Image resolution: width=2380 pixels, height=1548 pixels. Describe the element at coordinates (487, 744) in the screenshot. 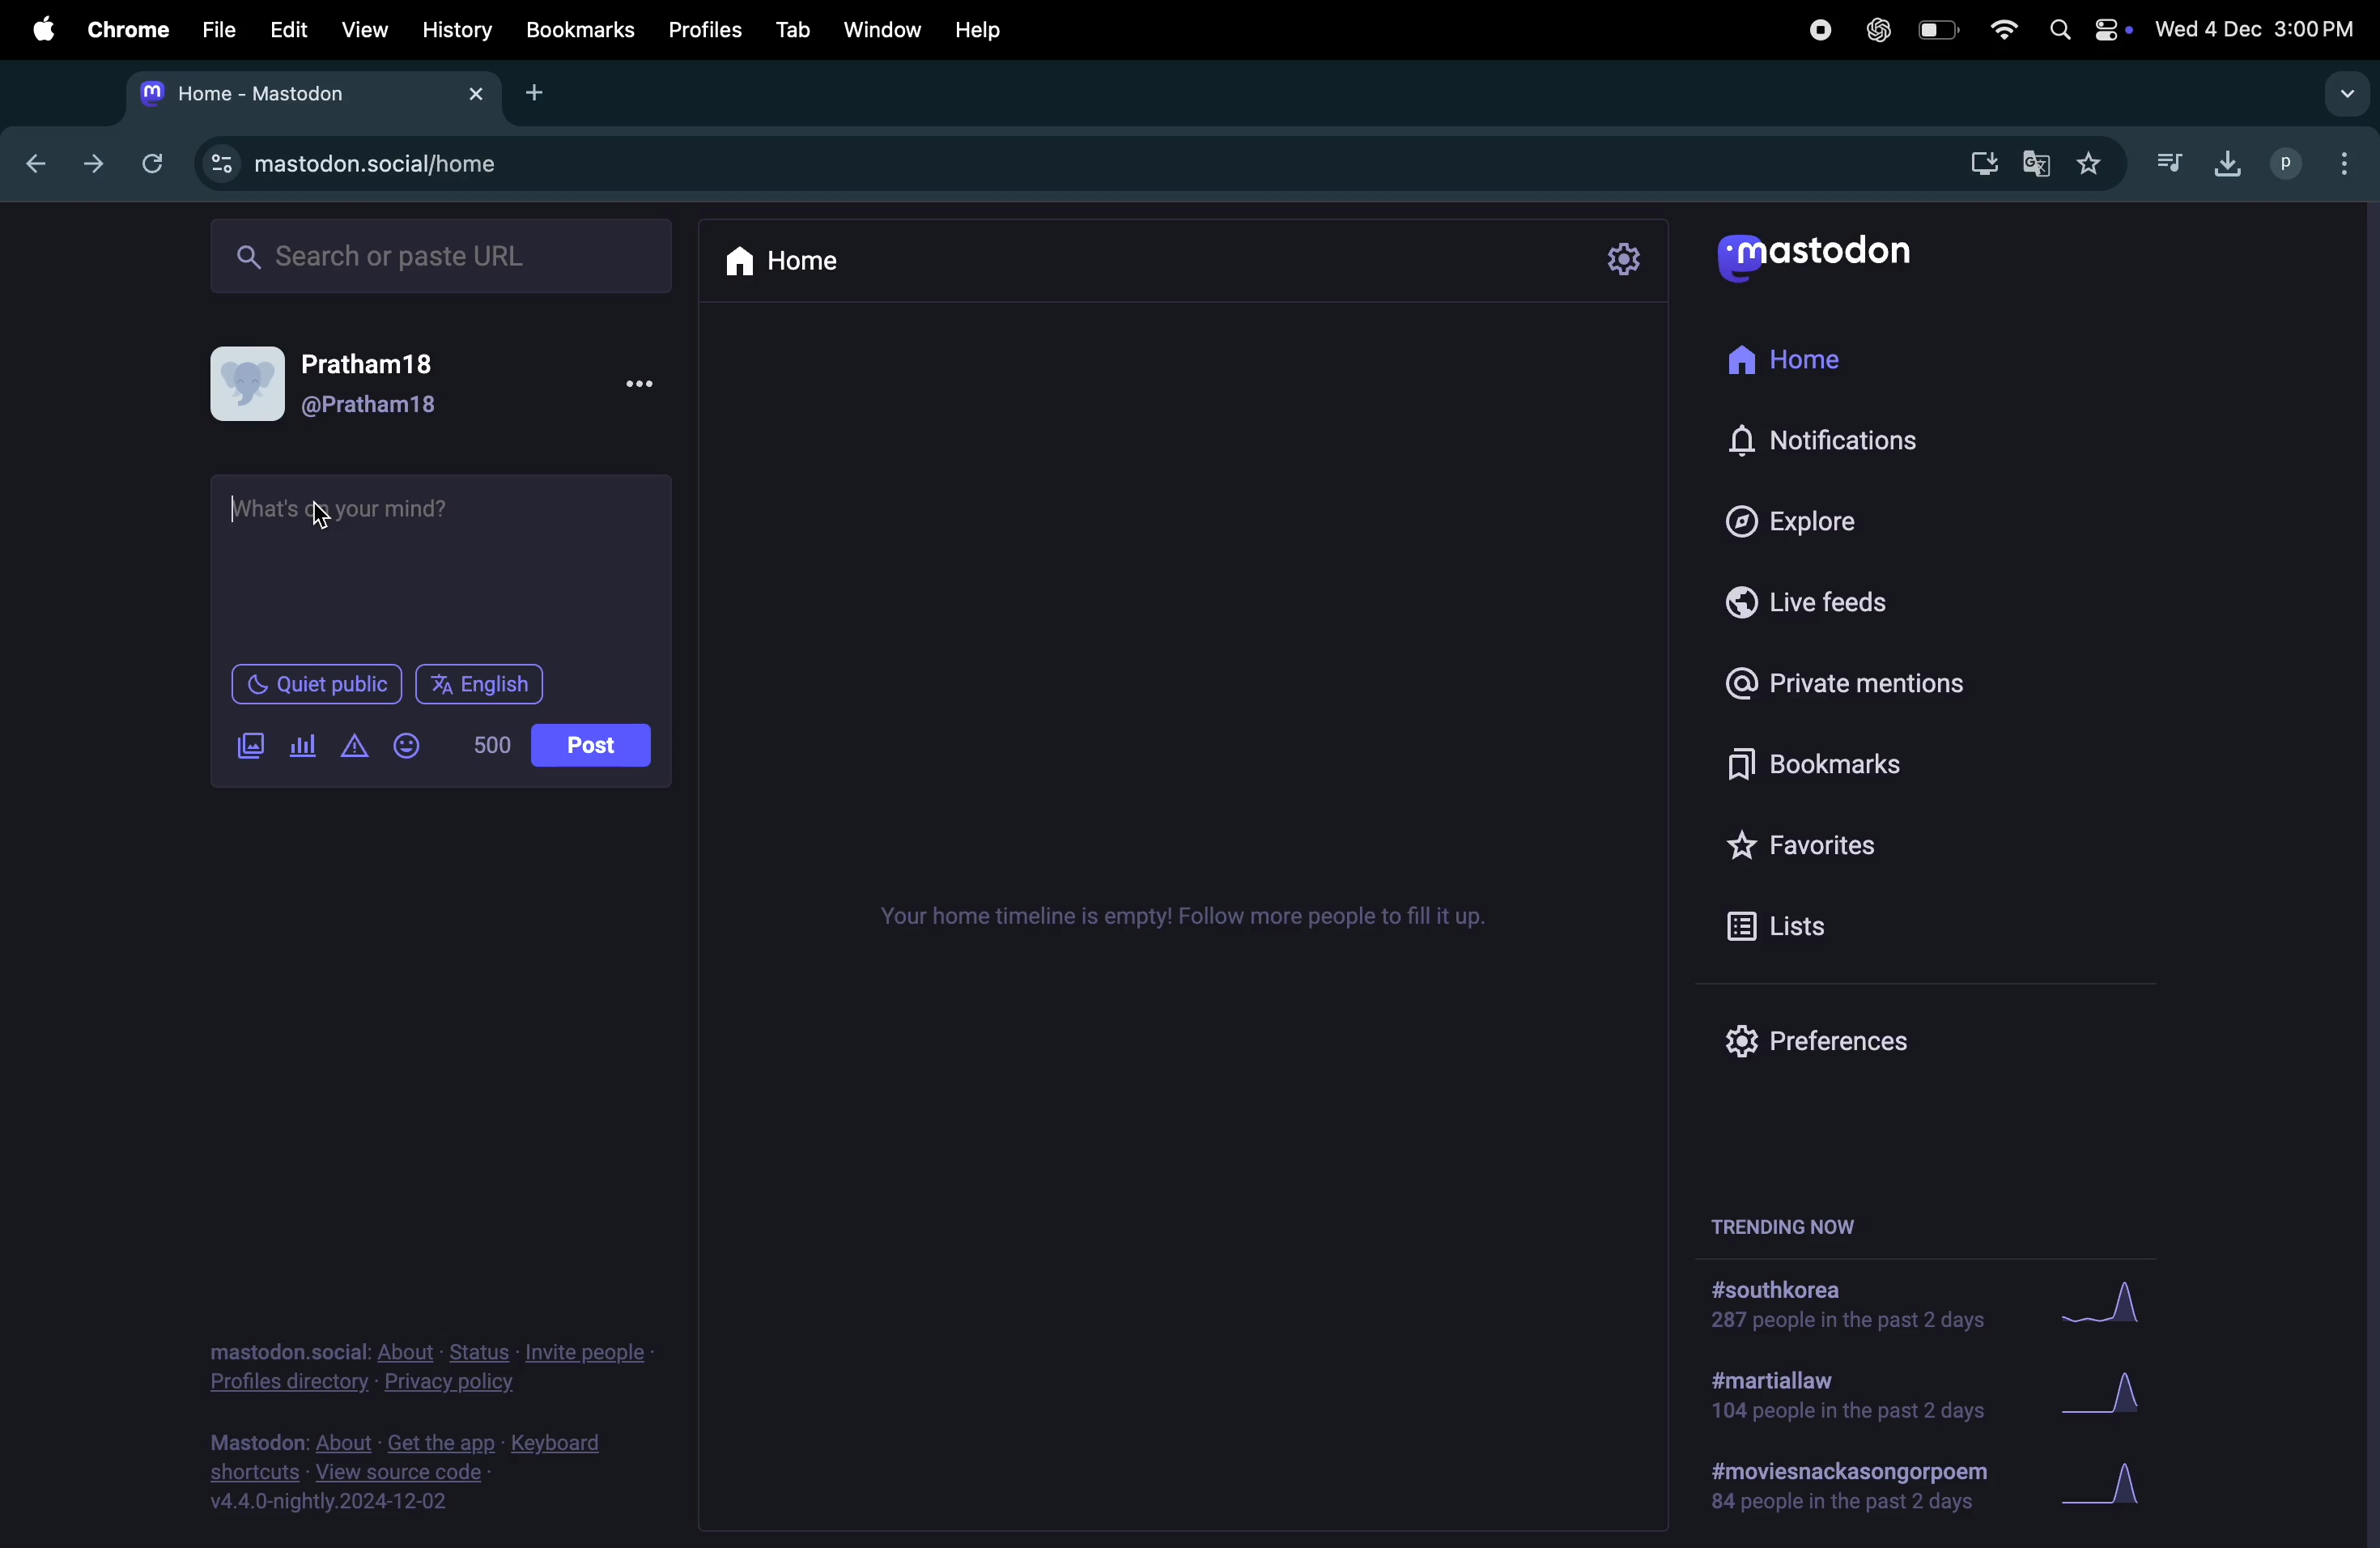

I see `500` at that location.